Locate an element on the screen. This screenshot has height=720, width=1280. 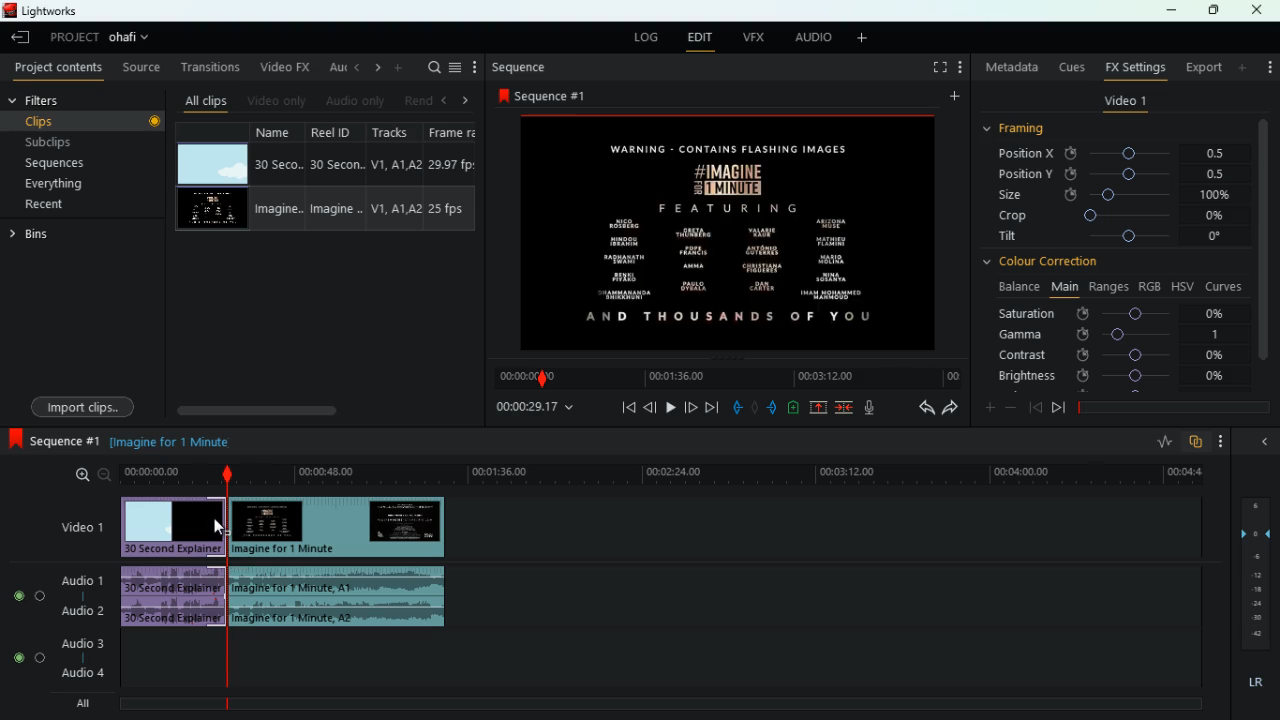
change is located at coordinates (374, 68).